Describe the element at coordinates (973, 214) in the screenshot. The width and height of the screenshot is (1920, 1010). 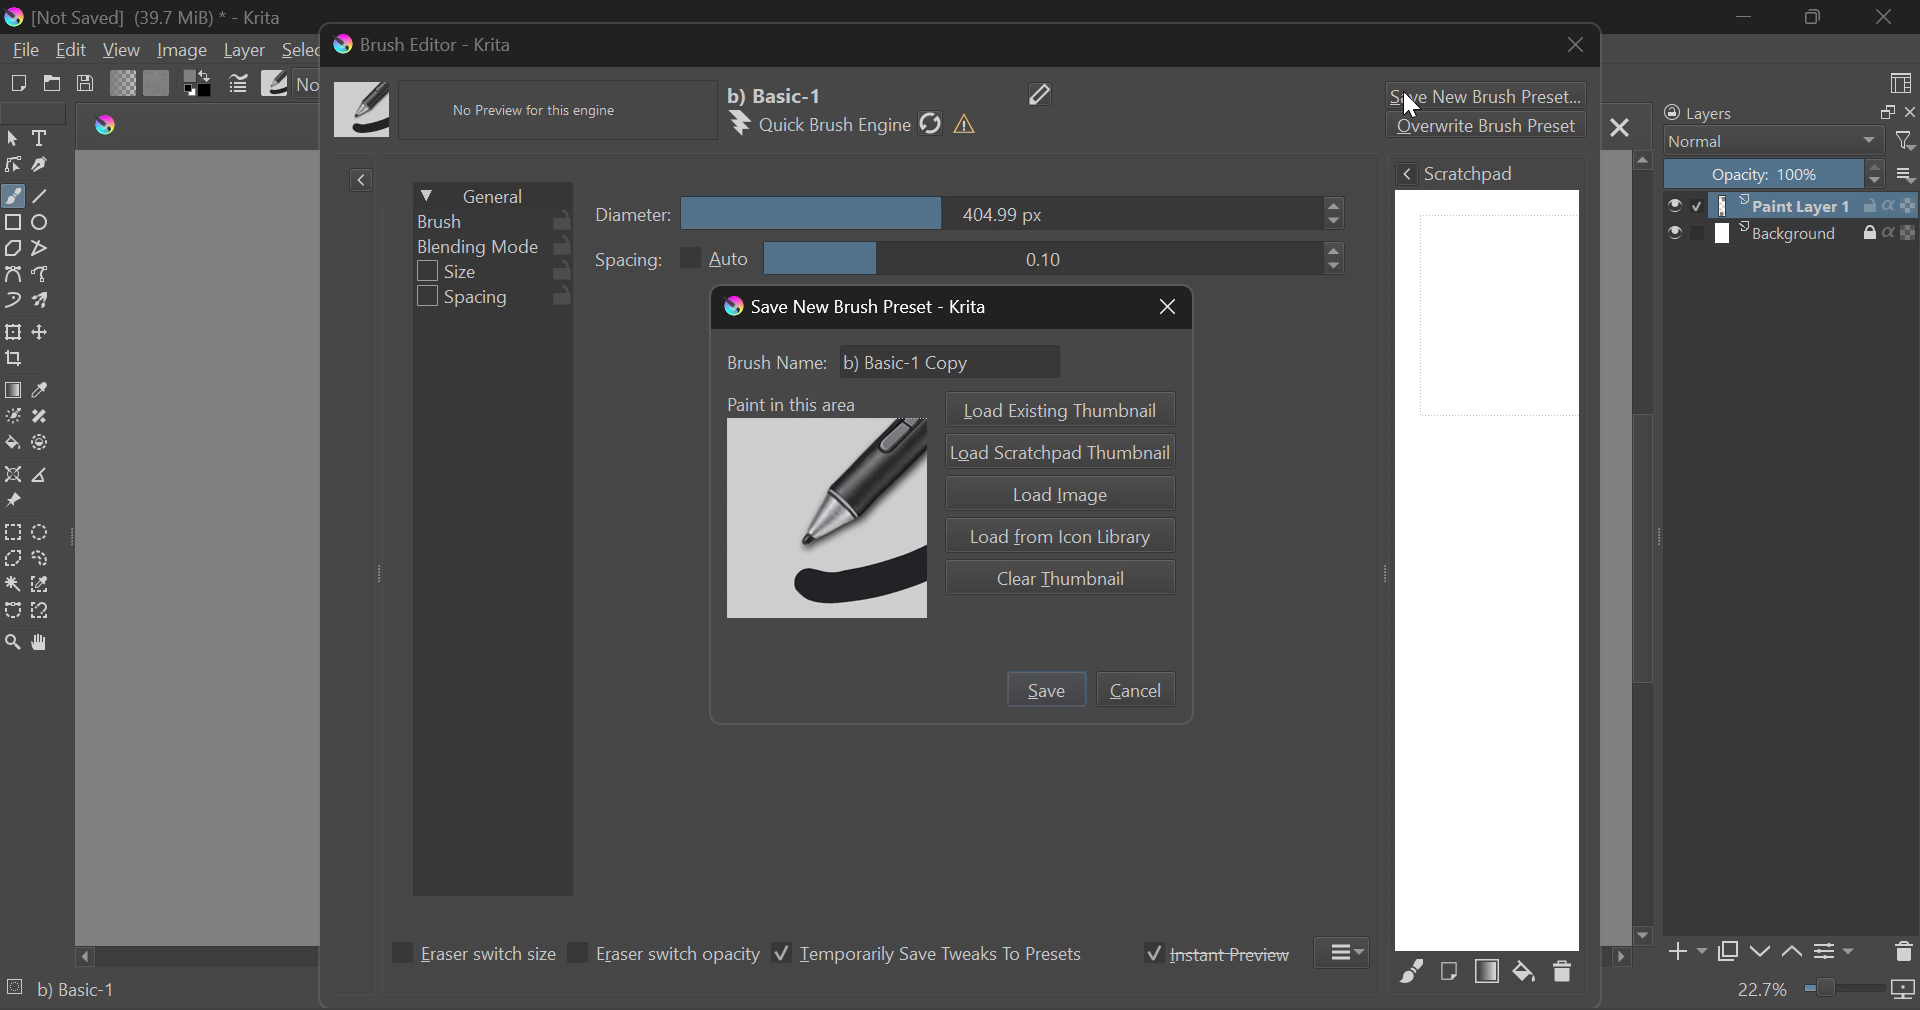
I see `Diameter Slider` at that location.